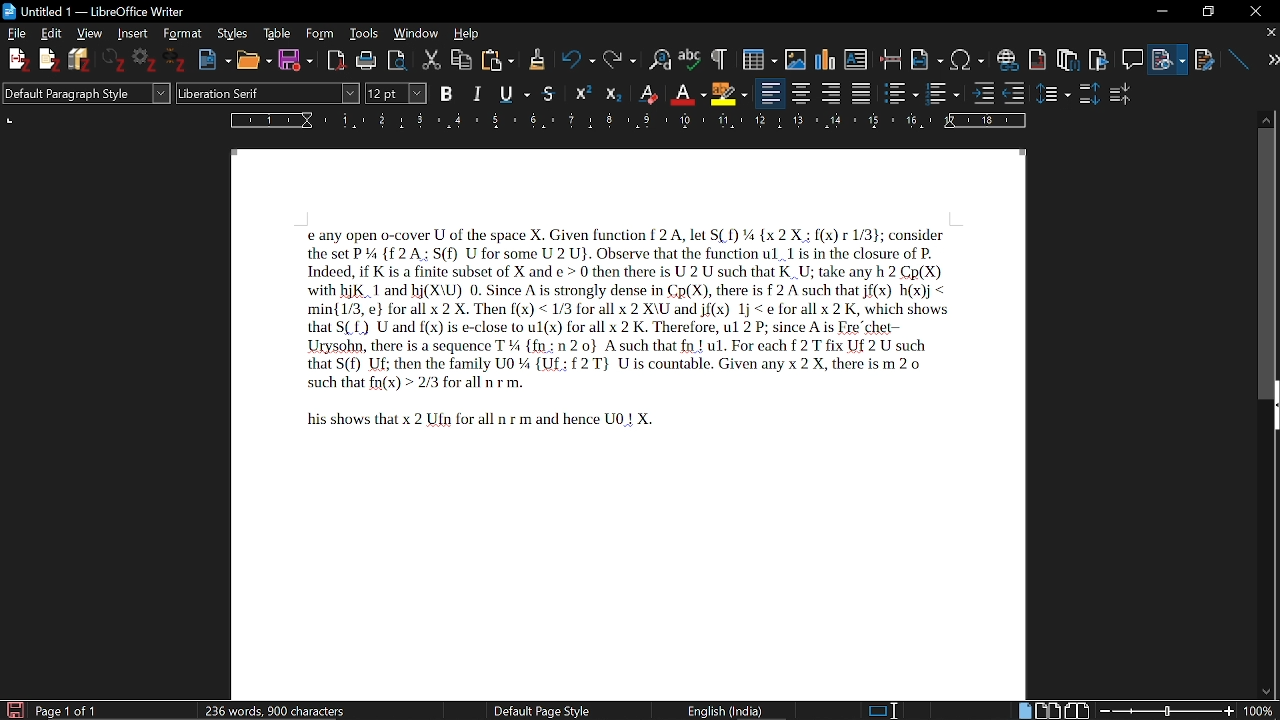  Describe the element at coordinates (863, 93) in the screenshot. I see `justified` at that location.